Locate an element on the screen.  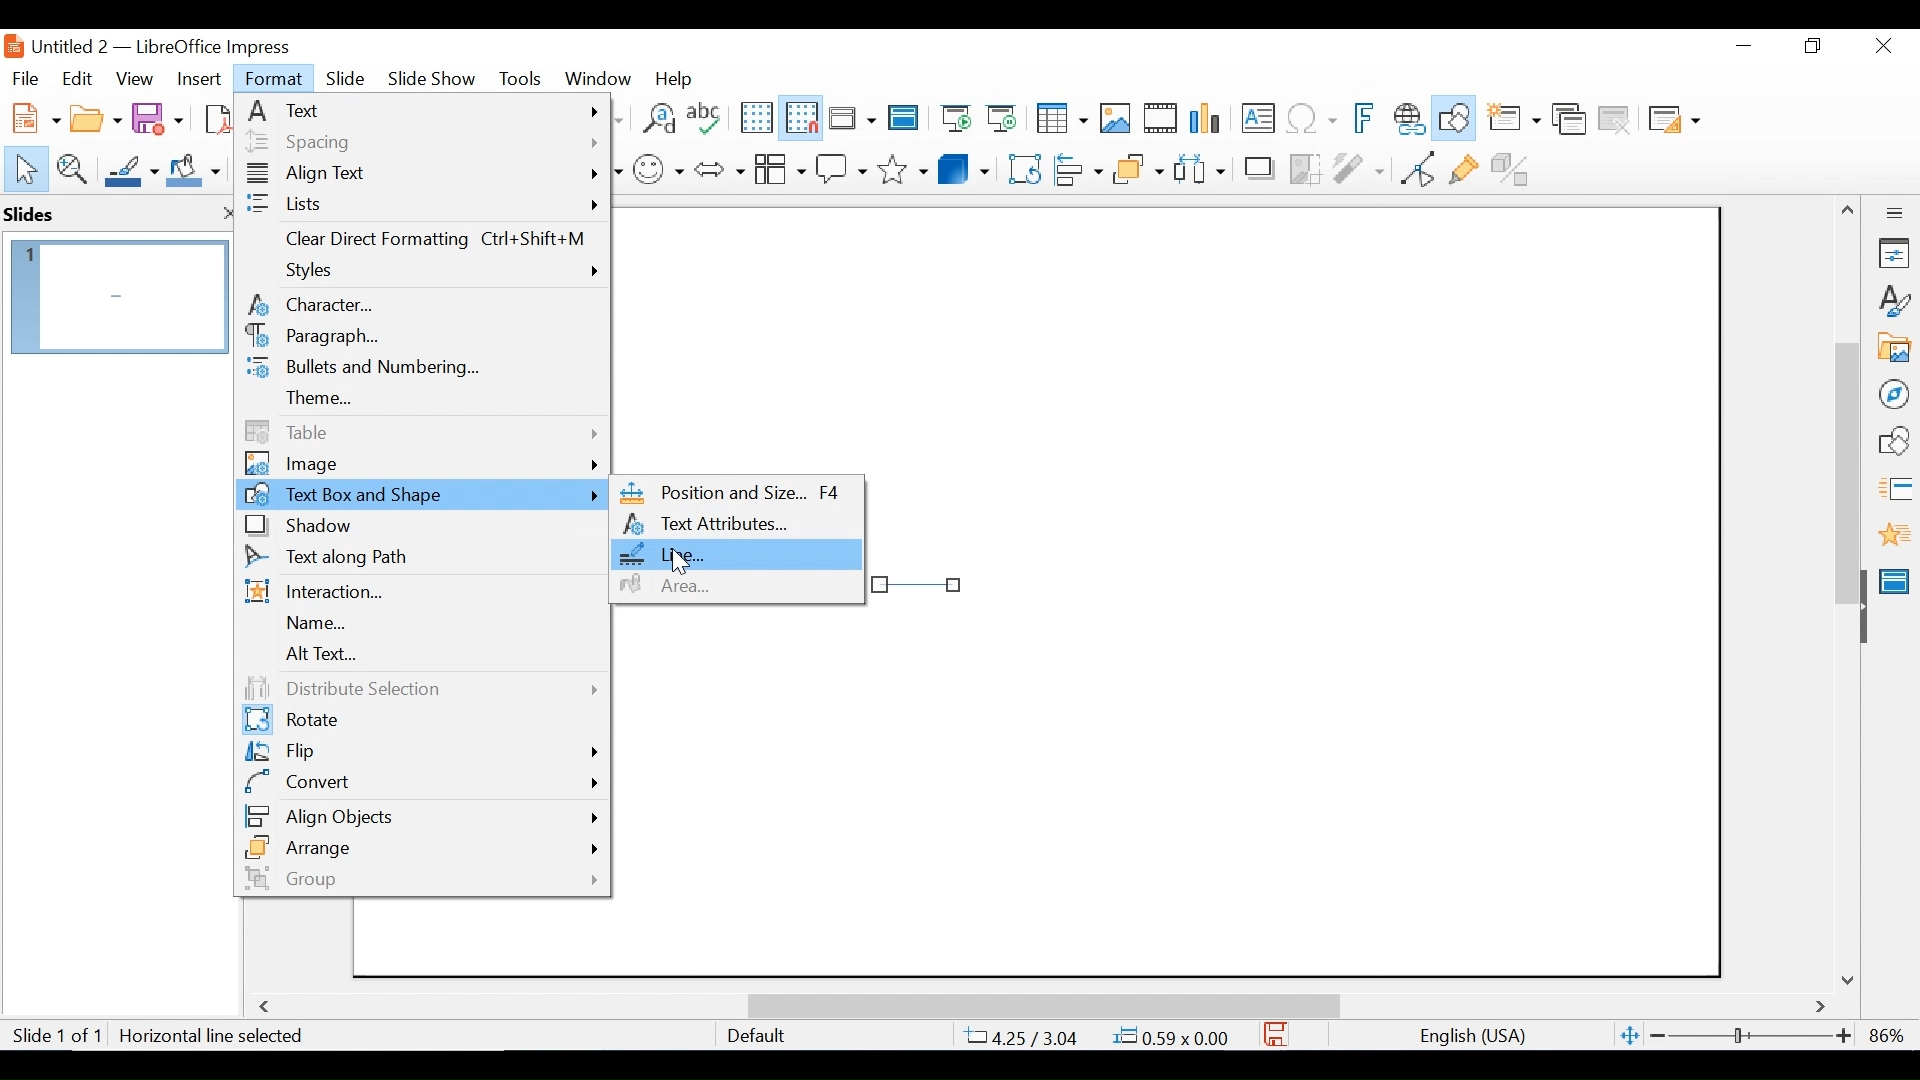
Insert Textbox is located at coordinates (1256, 120).